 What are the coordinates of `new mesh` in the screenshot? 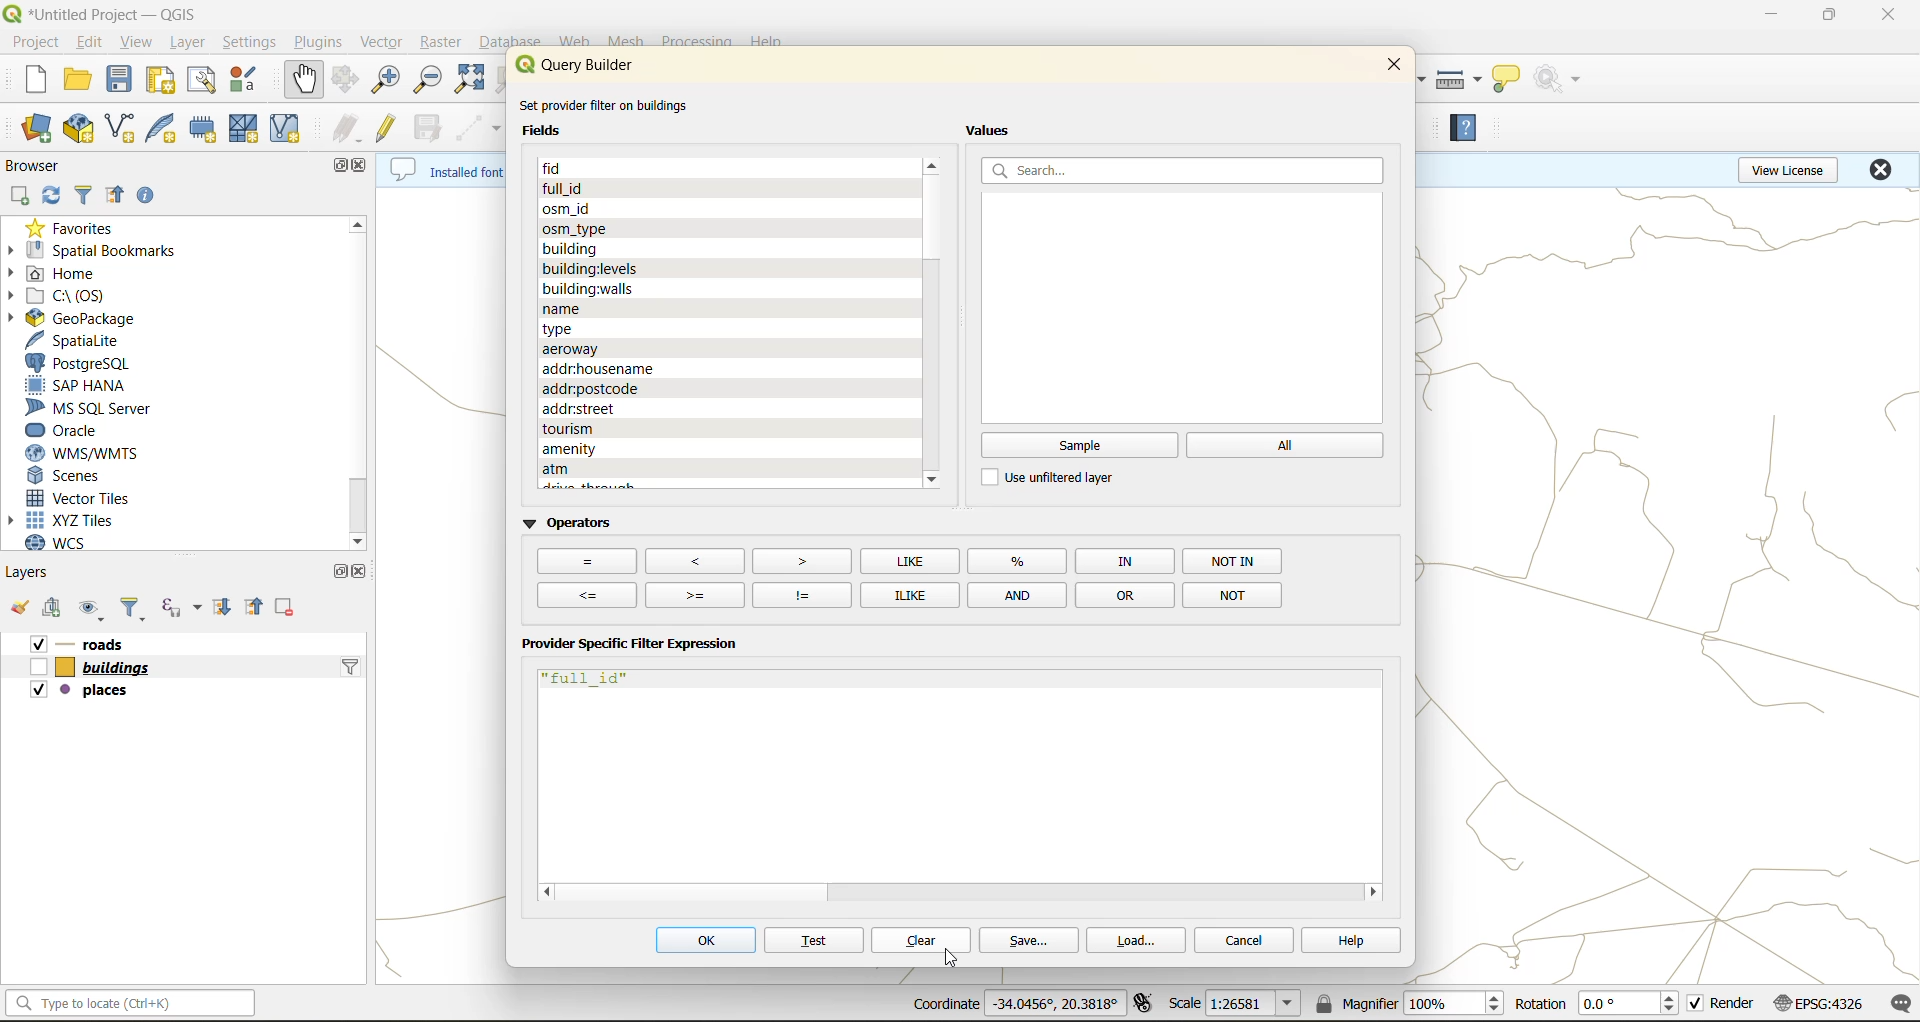 It's located at (247, 131).